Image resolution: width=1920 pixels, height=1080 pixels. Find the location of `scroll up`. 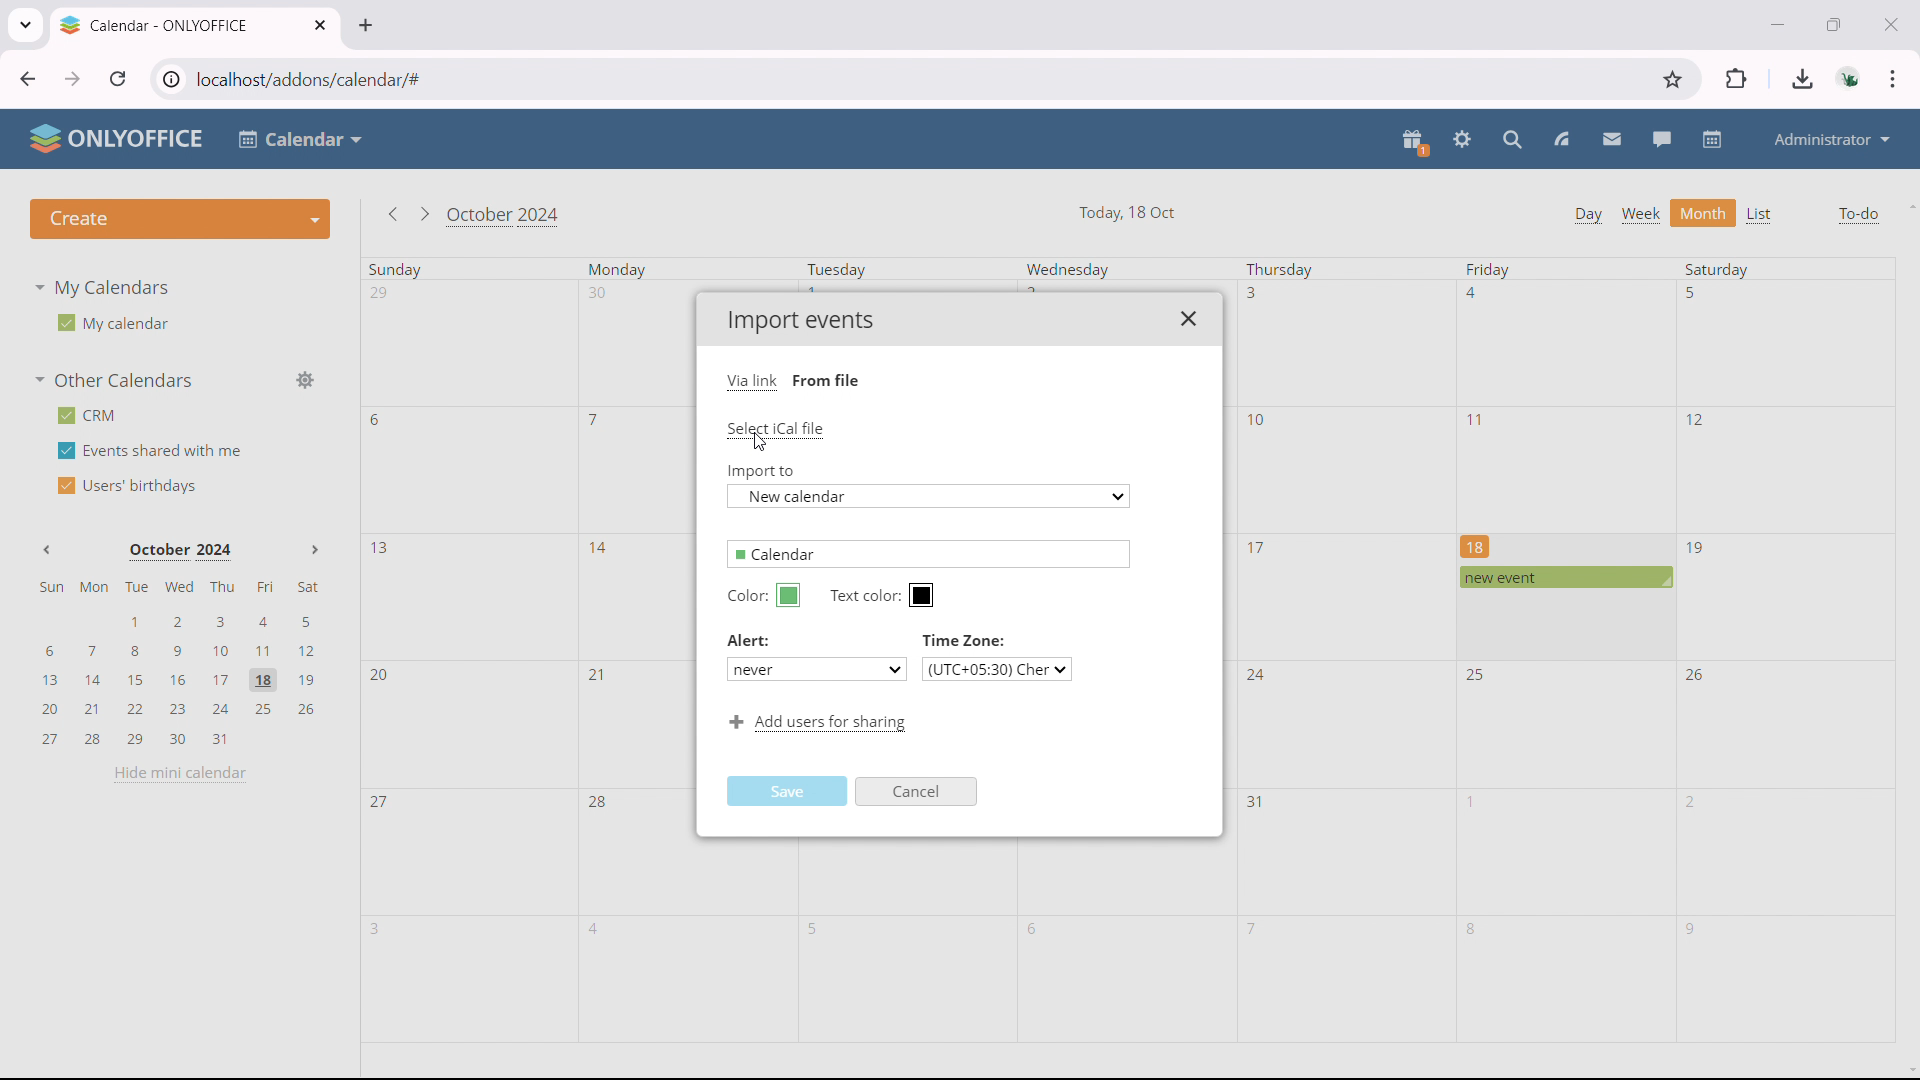

scroll up is located at coordinates (1908, 205).